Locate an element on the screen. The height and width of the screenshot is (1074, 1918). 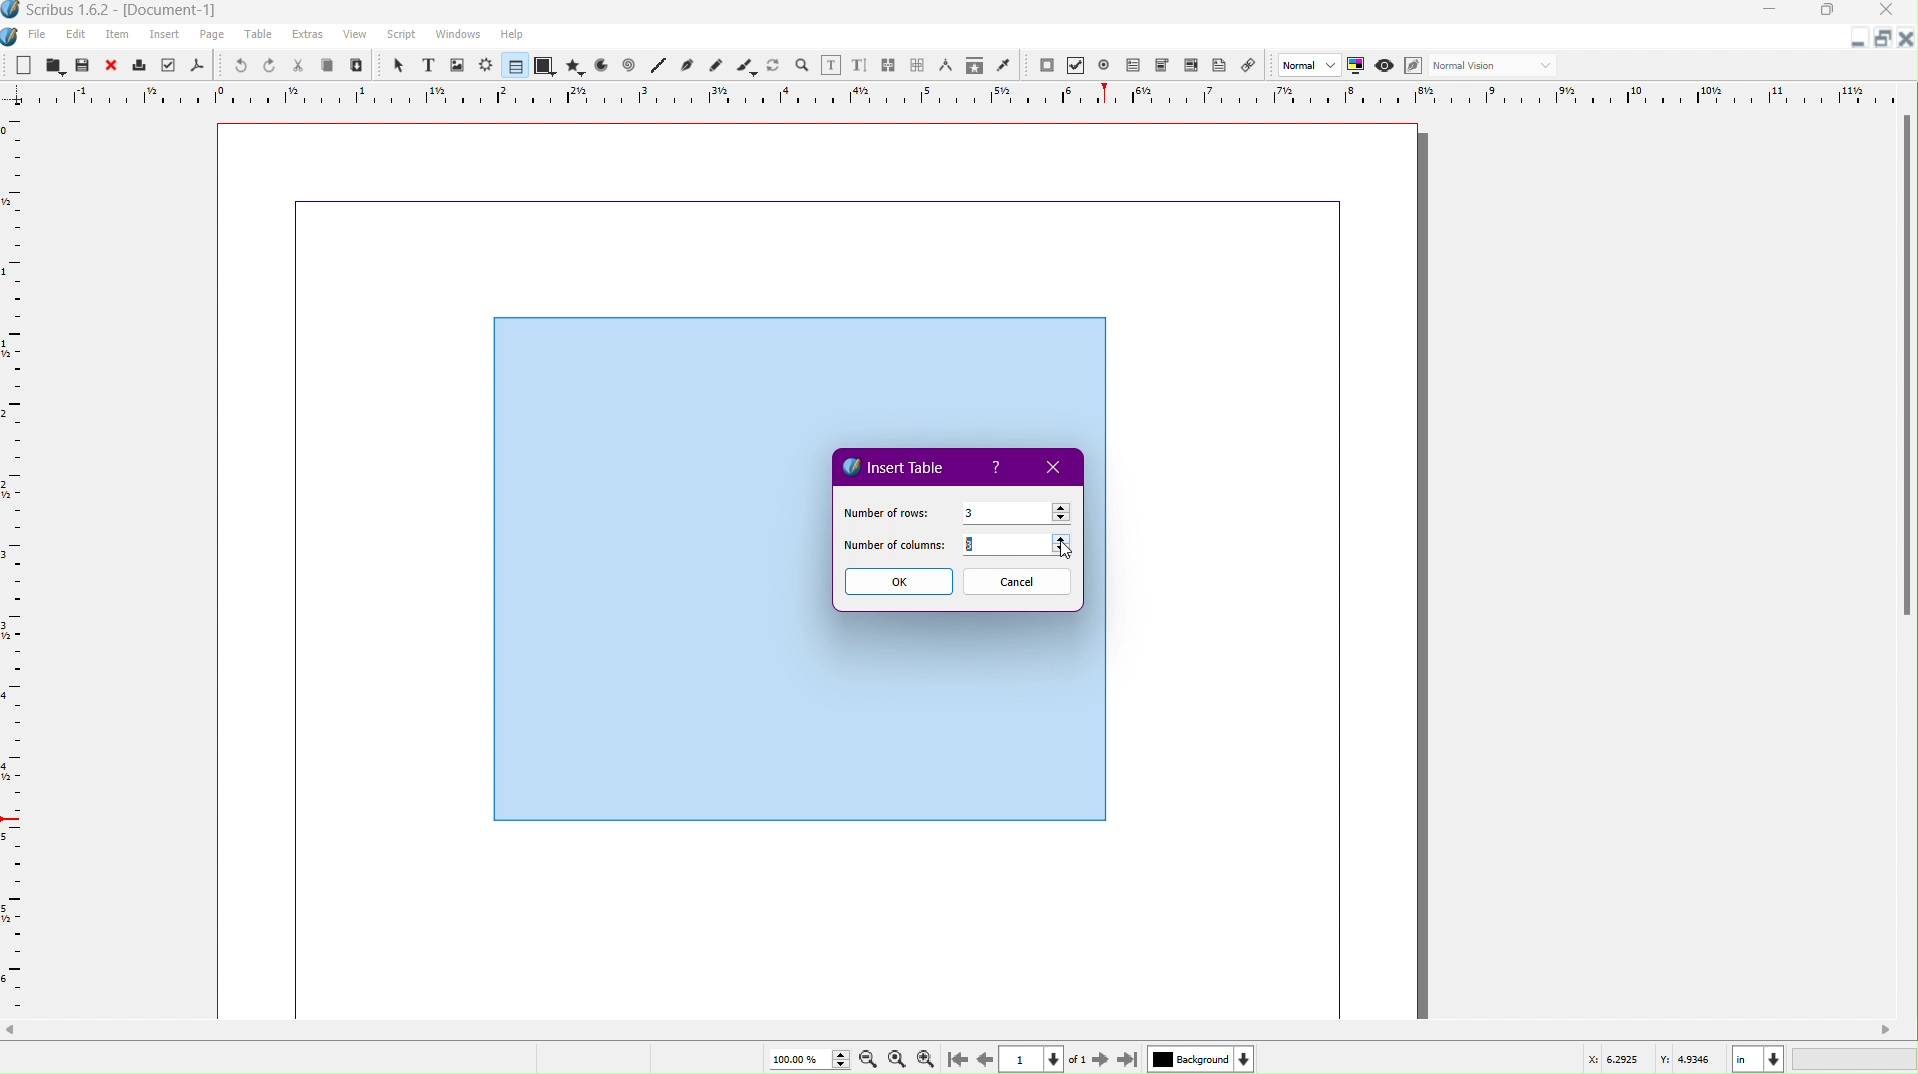
Print is located at coordinates (140, 65).